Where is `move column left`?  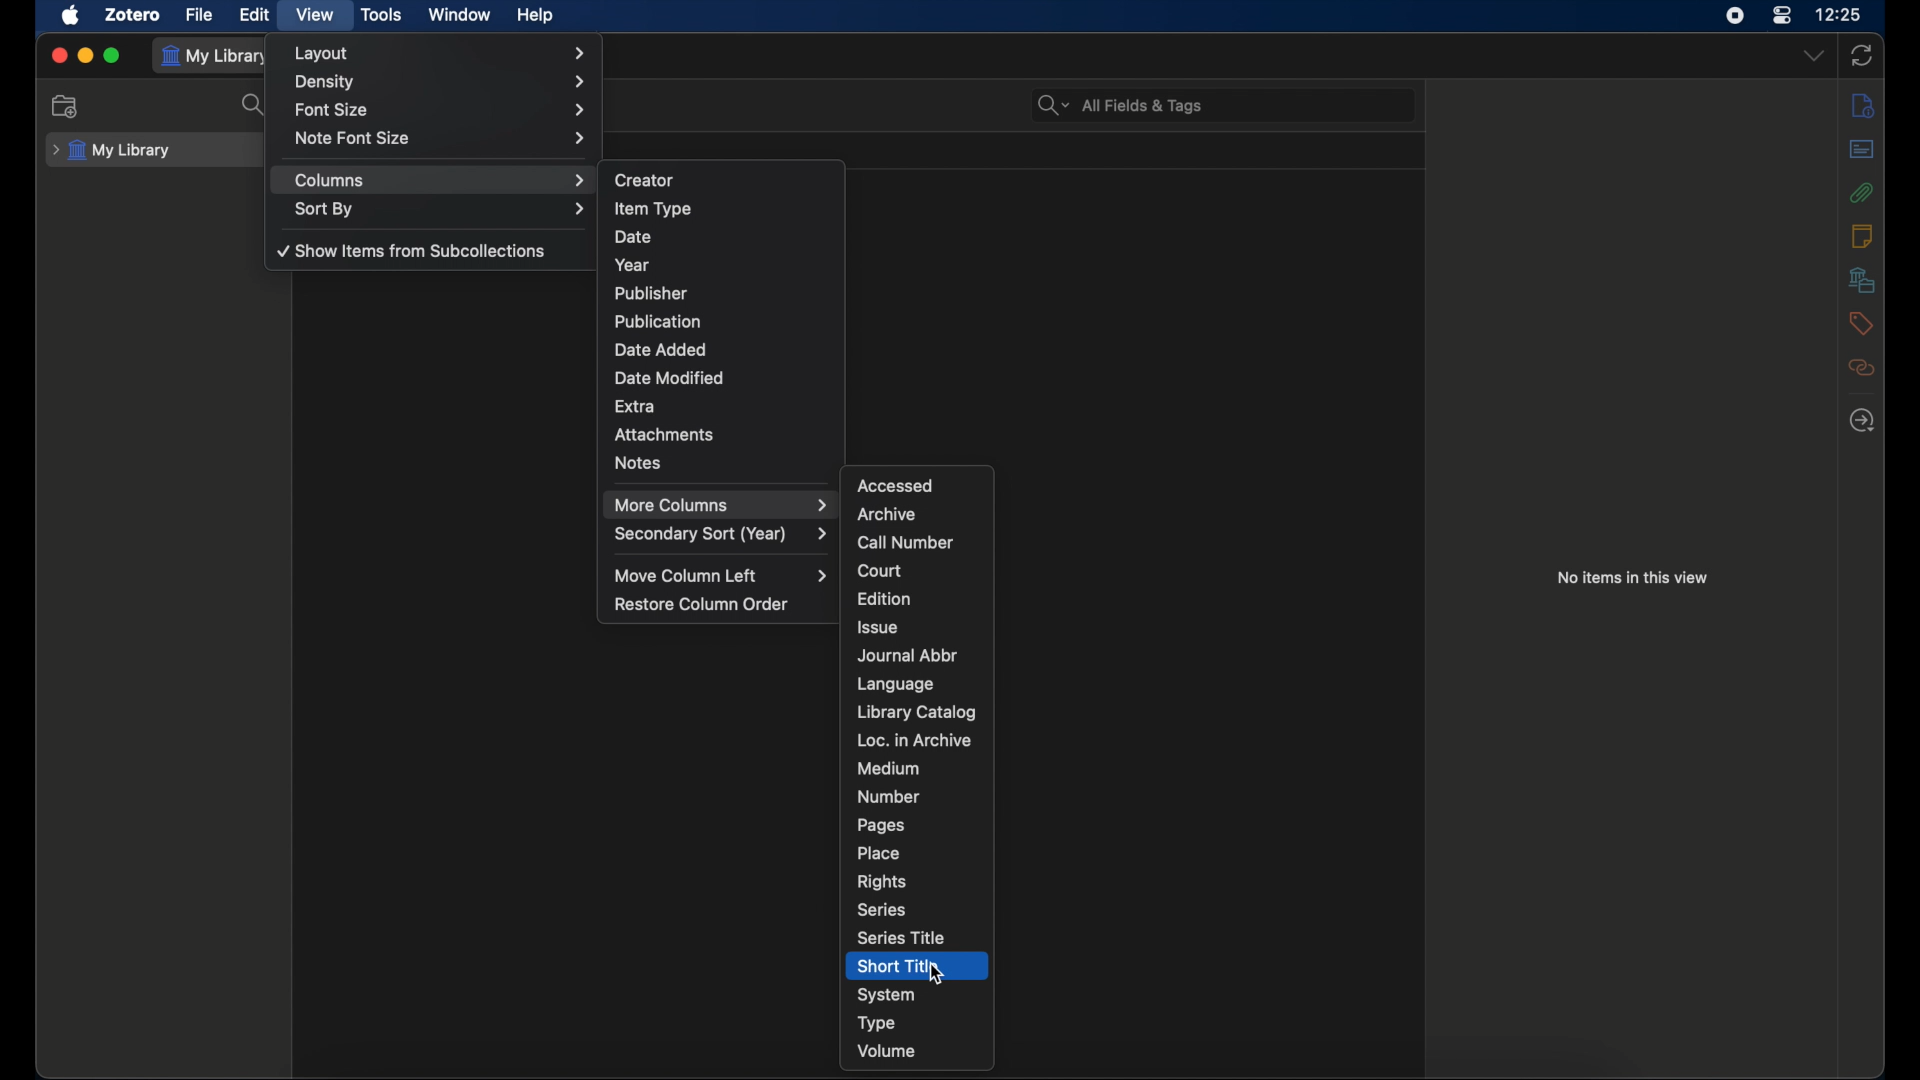
move column left is located at coordinates (721, 575).